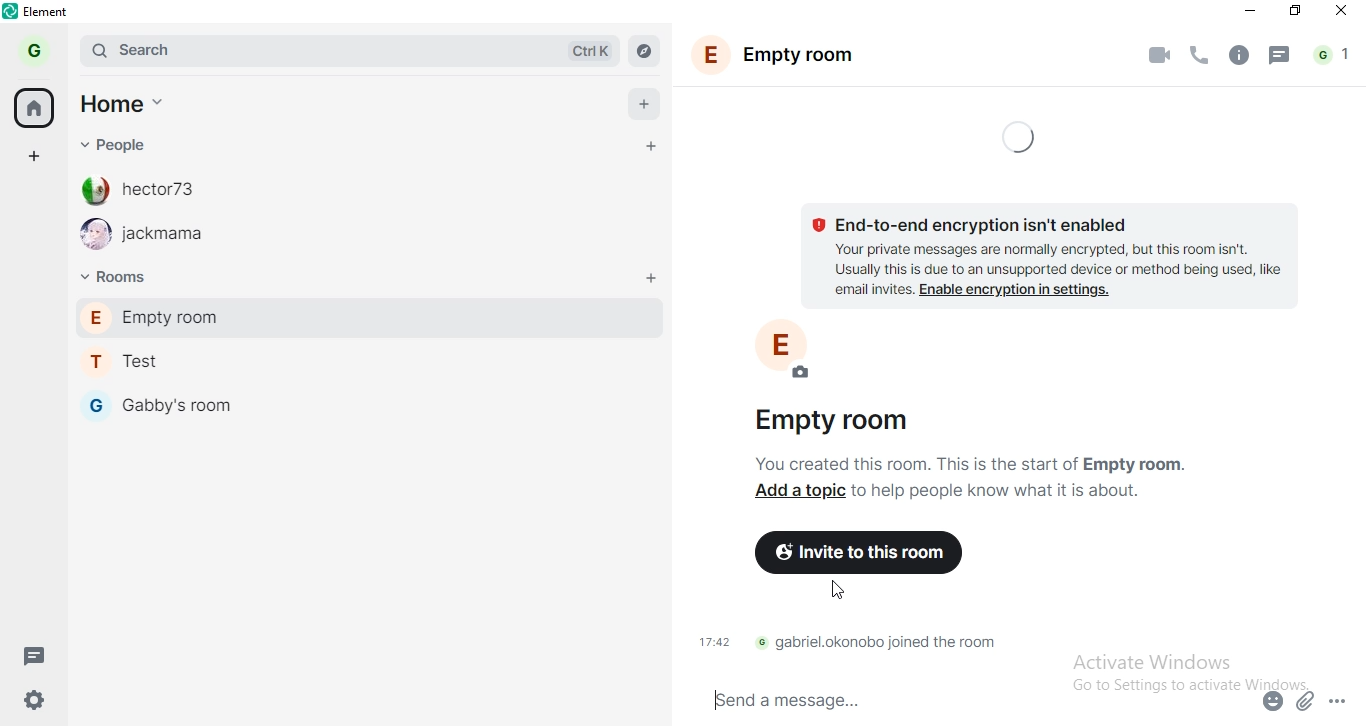  I want to click on invite to this room, so click(863, 550).